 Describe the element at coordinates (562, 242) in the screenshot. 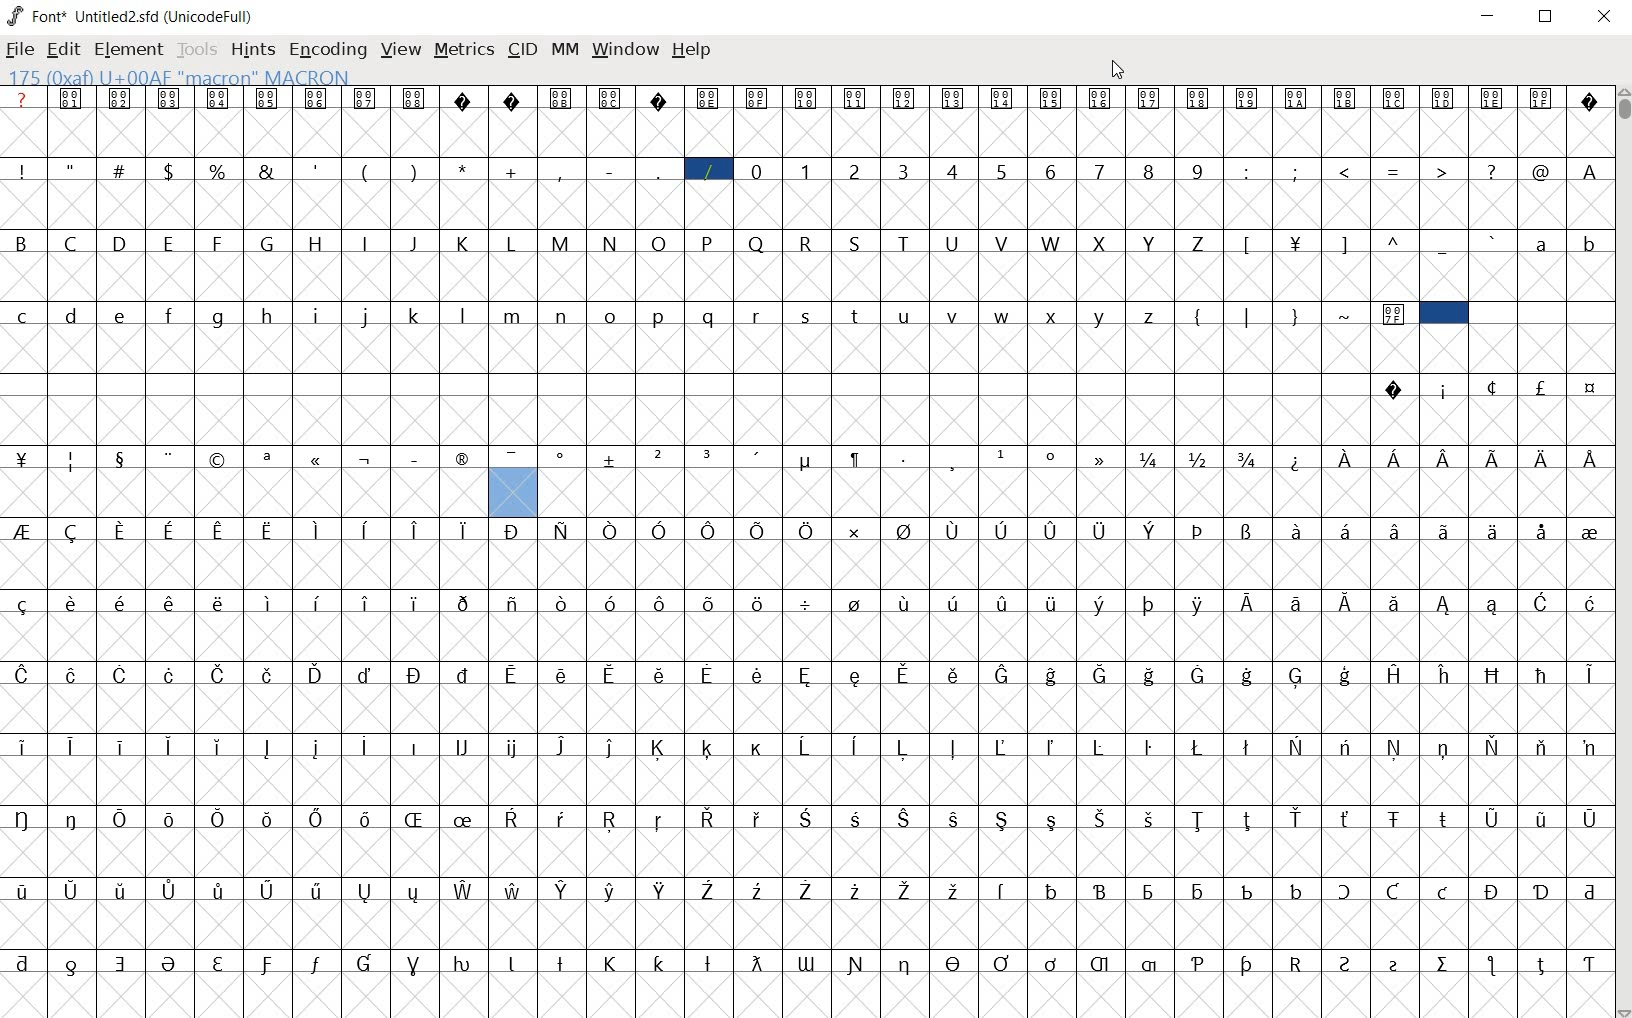

I see `M` at that location.